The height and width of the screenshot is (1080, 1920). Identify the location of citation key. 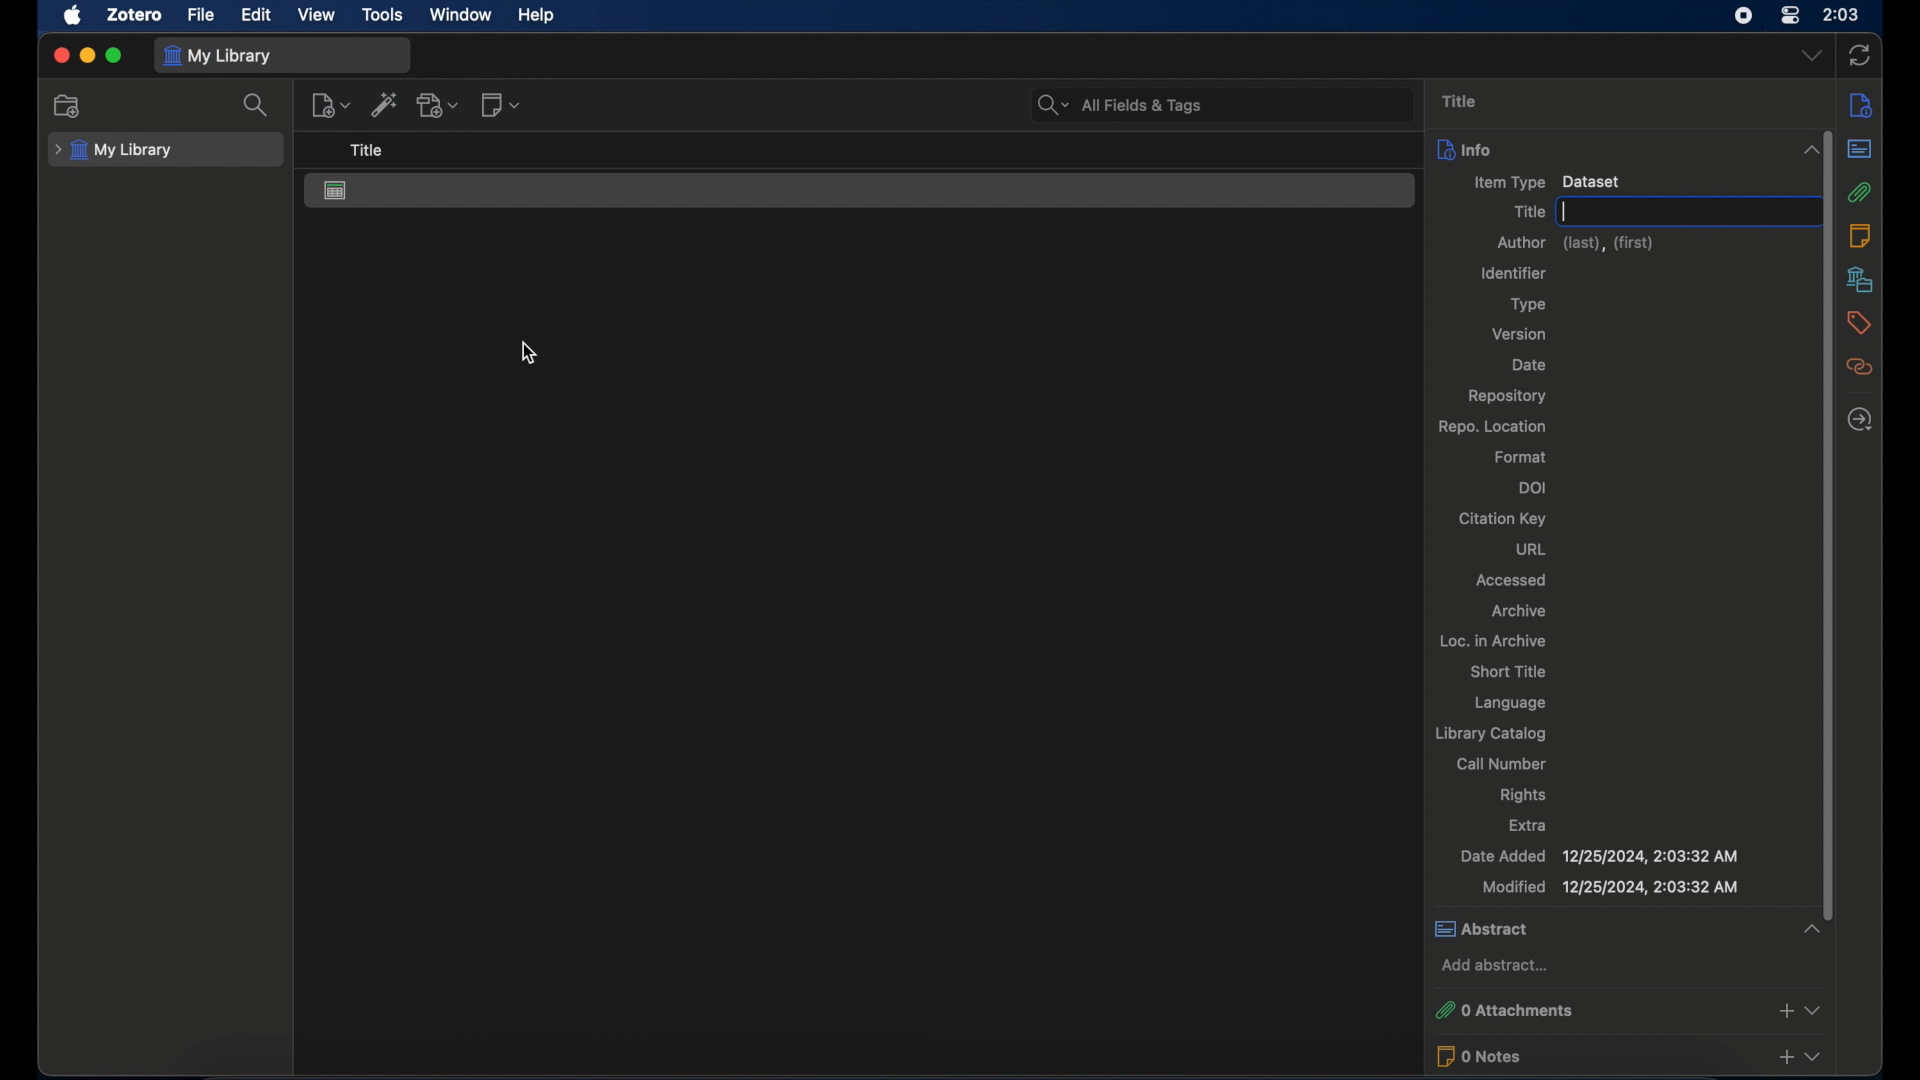
(1502, 519).